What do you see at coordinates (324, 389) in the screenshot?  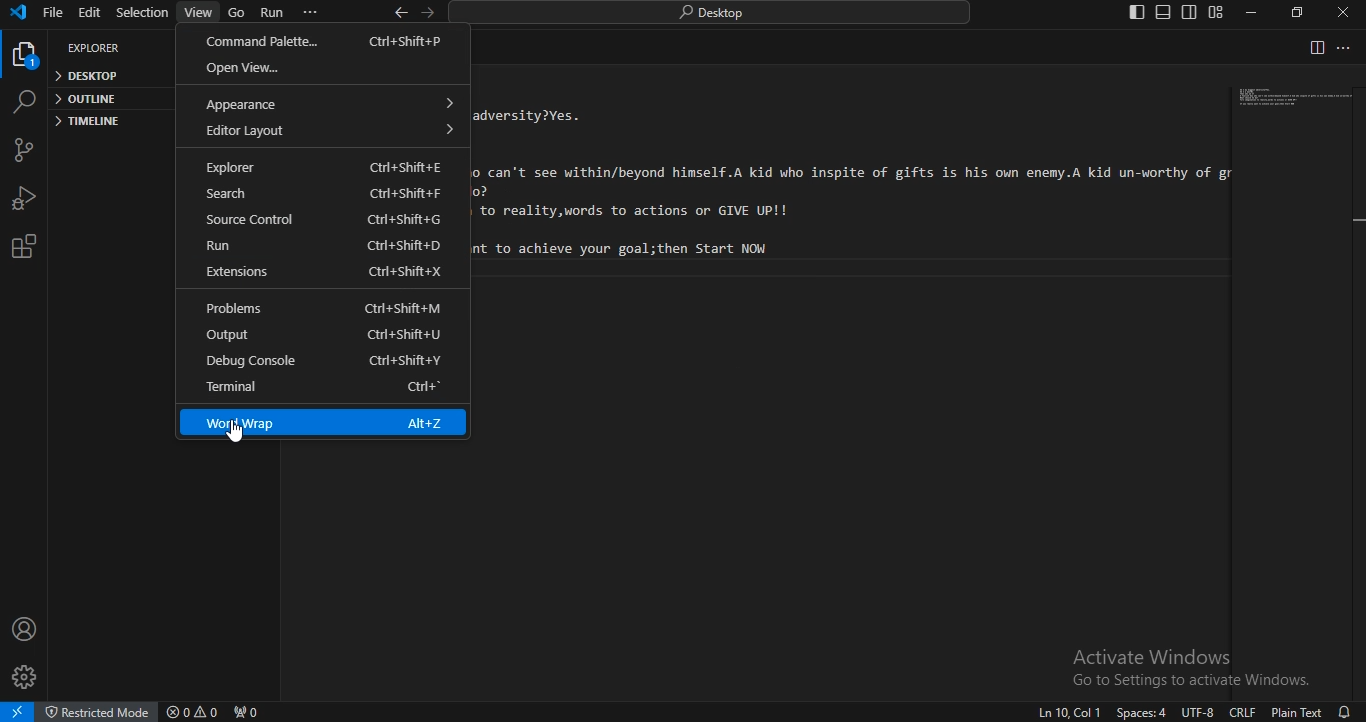 I see `terminal` at bounding box center [324, 389].